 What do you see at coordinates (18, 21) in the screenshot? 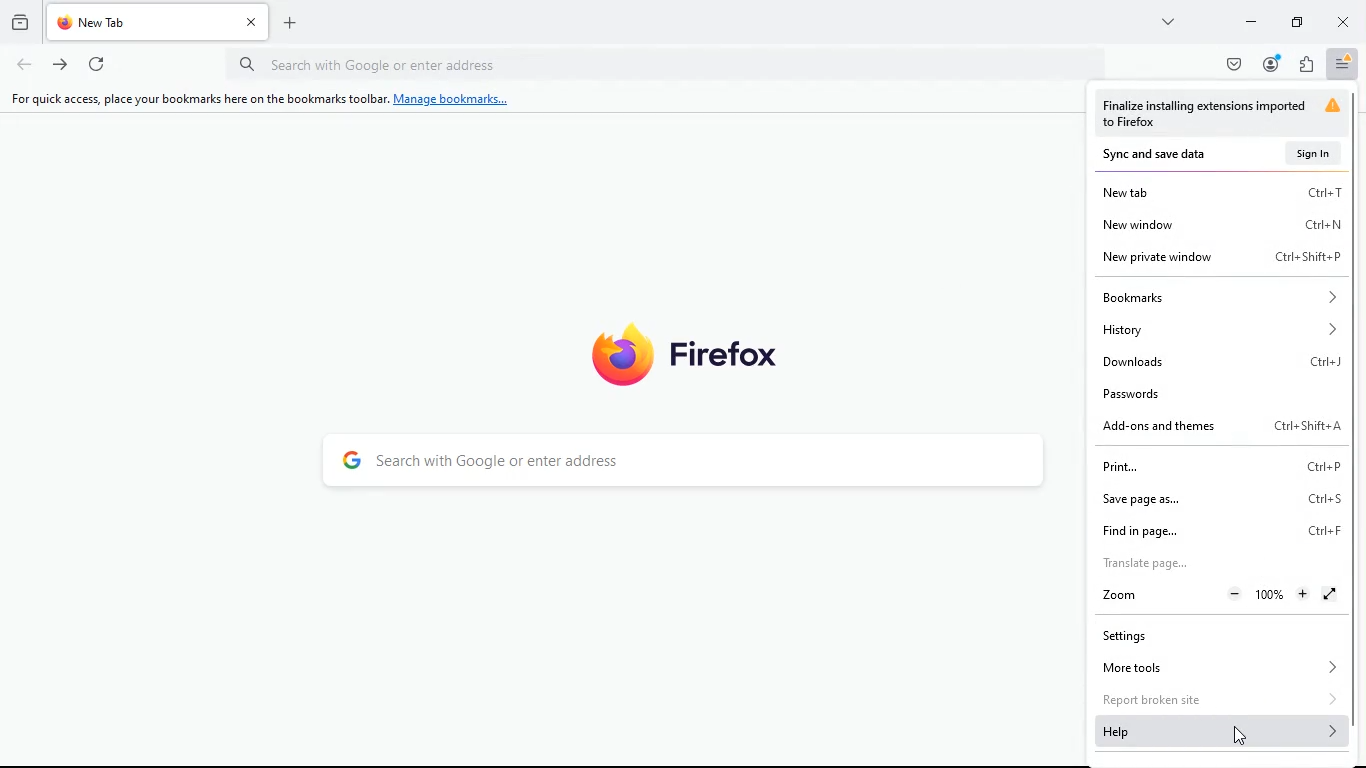
I see `history` at bounding box center [18, 21].